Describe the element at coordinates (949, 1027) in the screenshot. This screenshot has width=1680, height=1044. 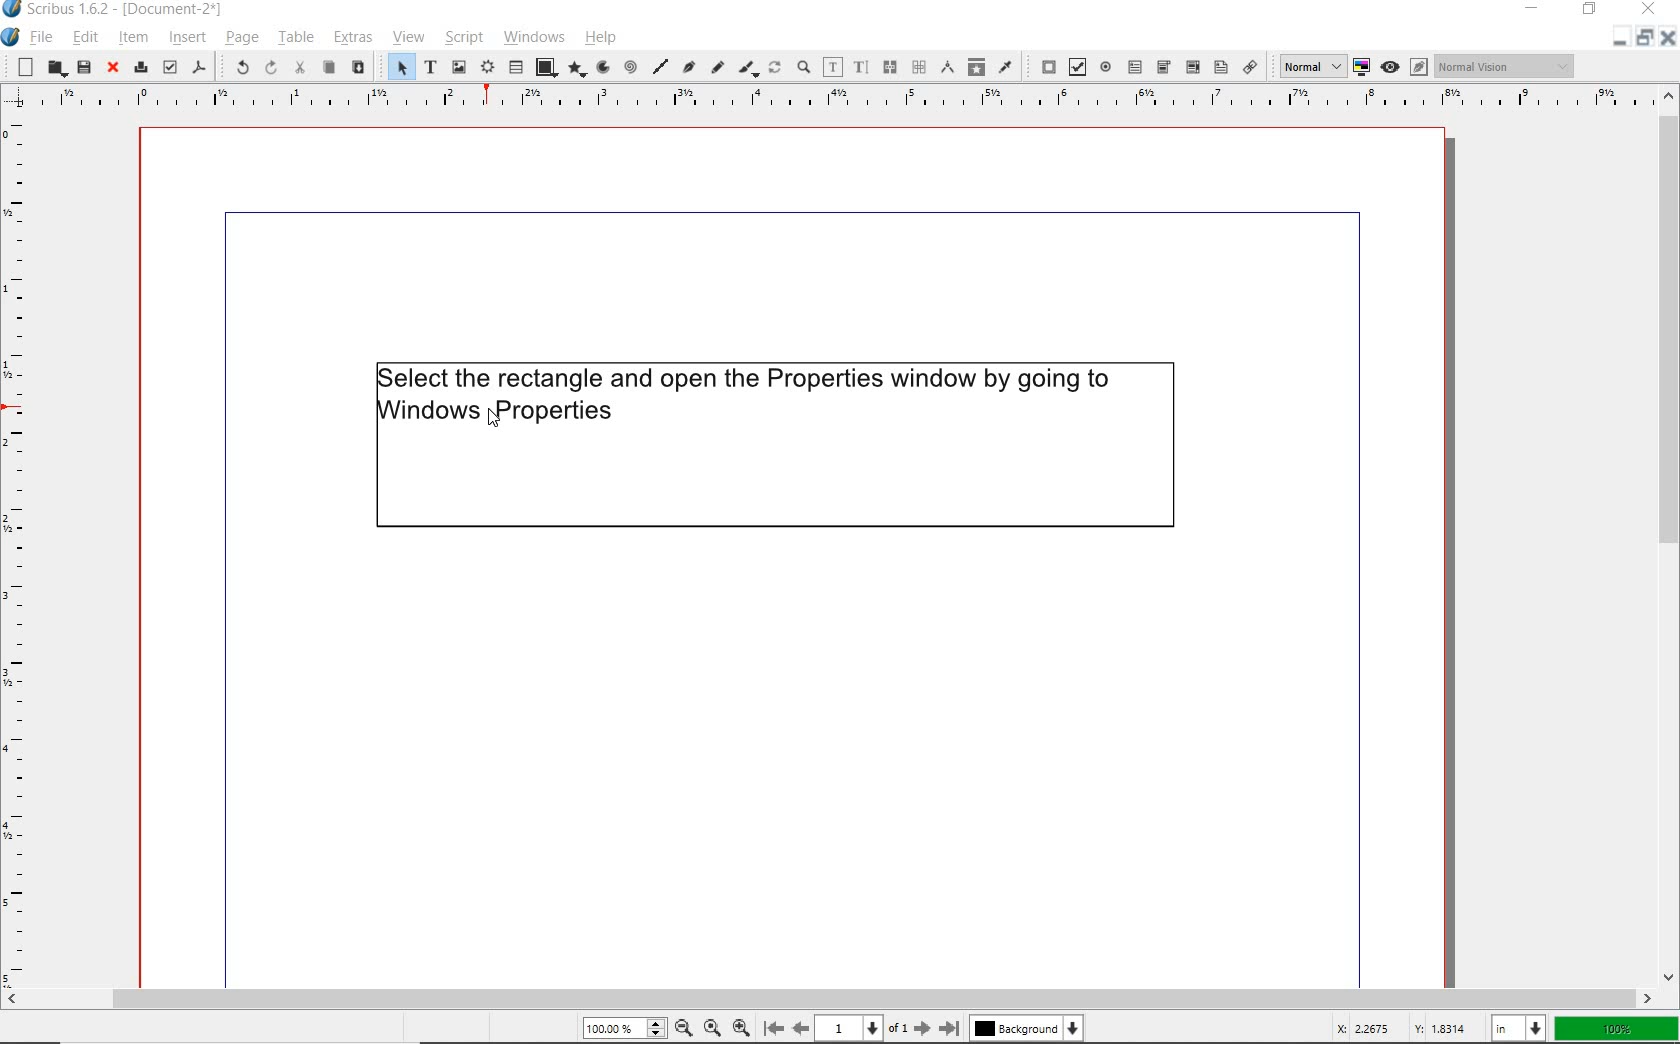
I see `go to last [page` at that location.